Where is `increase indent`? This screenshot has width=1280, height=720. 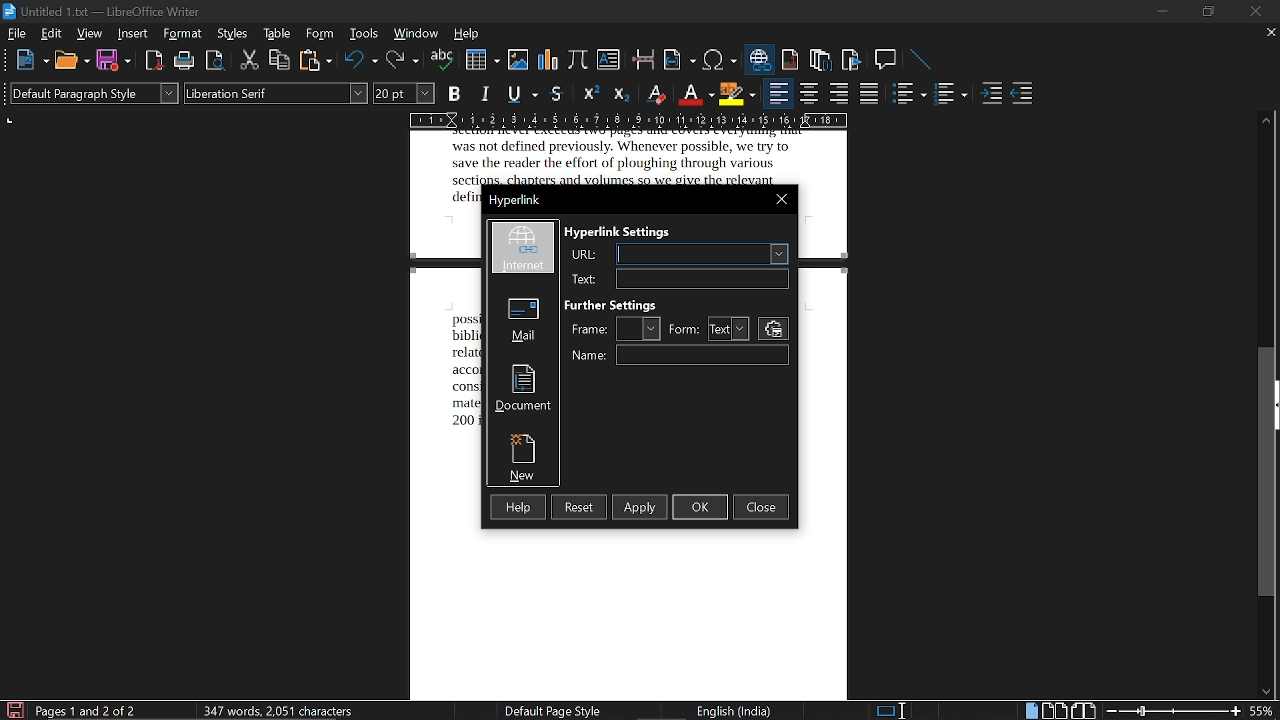 increase indent is located at coordinates (991, 95).